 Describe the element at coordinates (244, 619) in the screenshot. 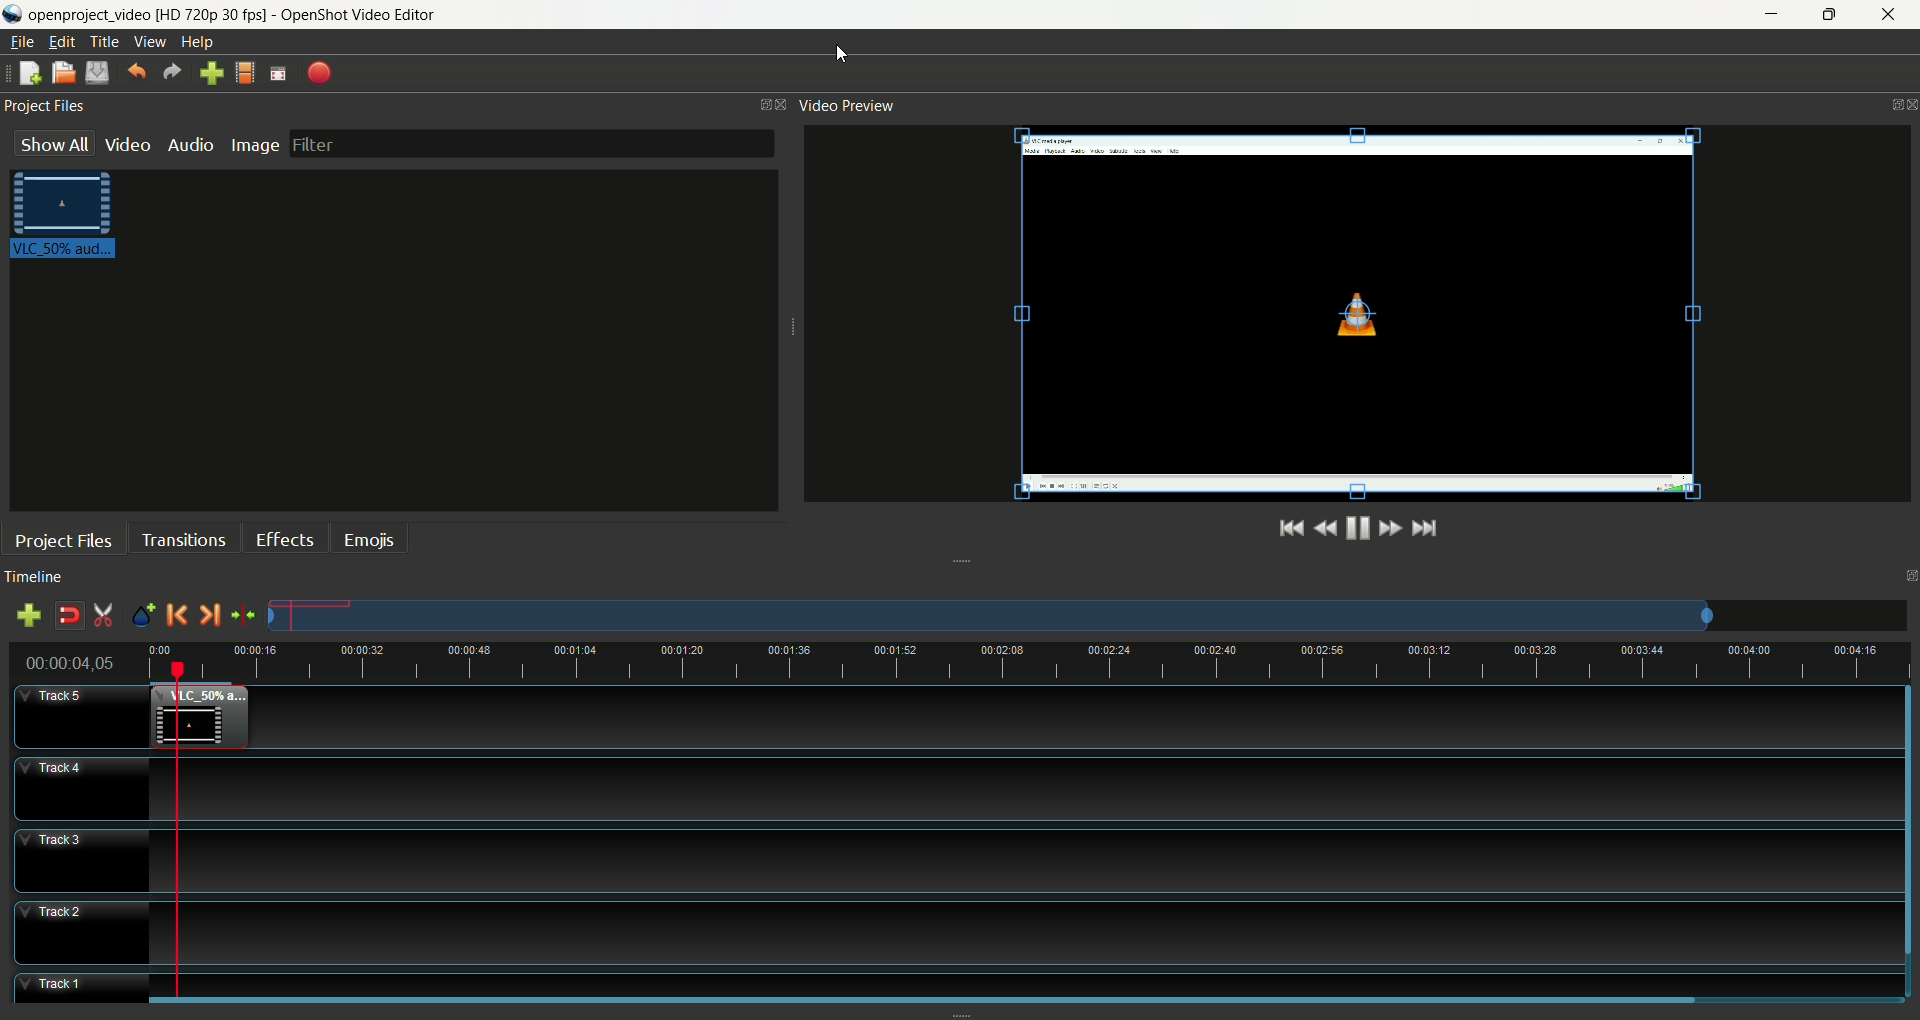

I see `center the timeline on the playhead` at that location.